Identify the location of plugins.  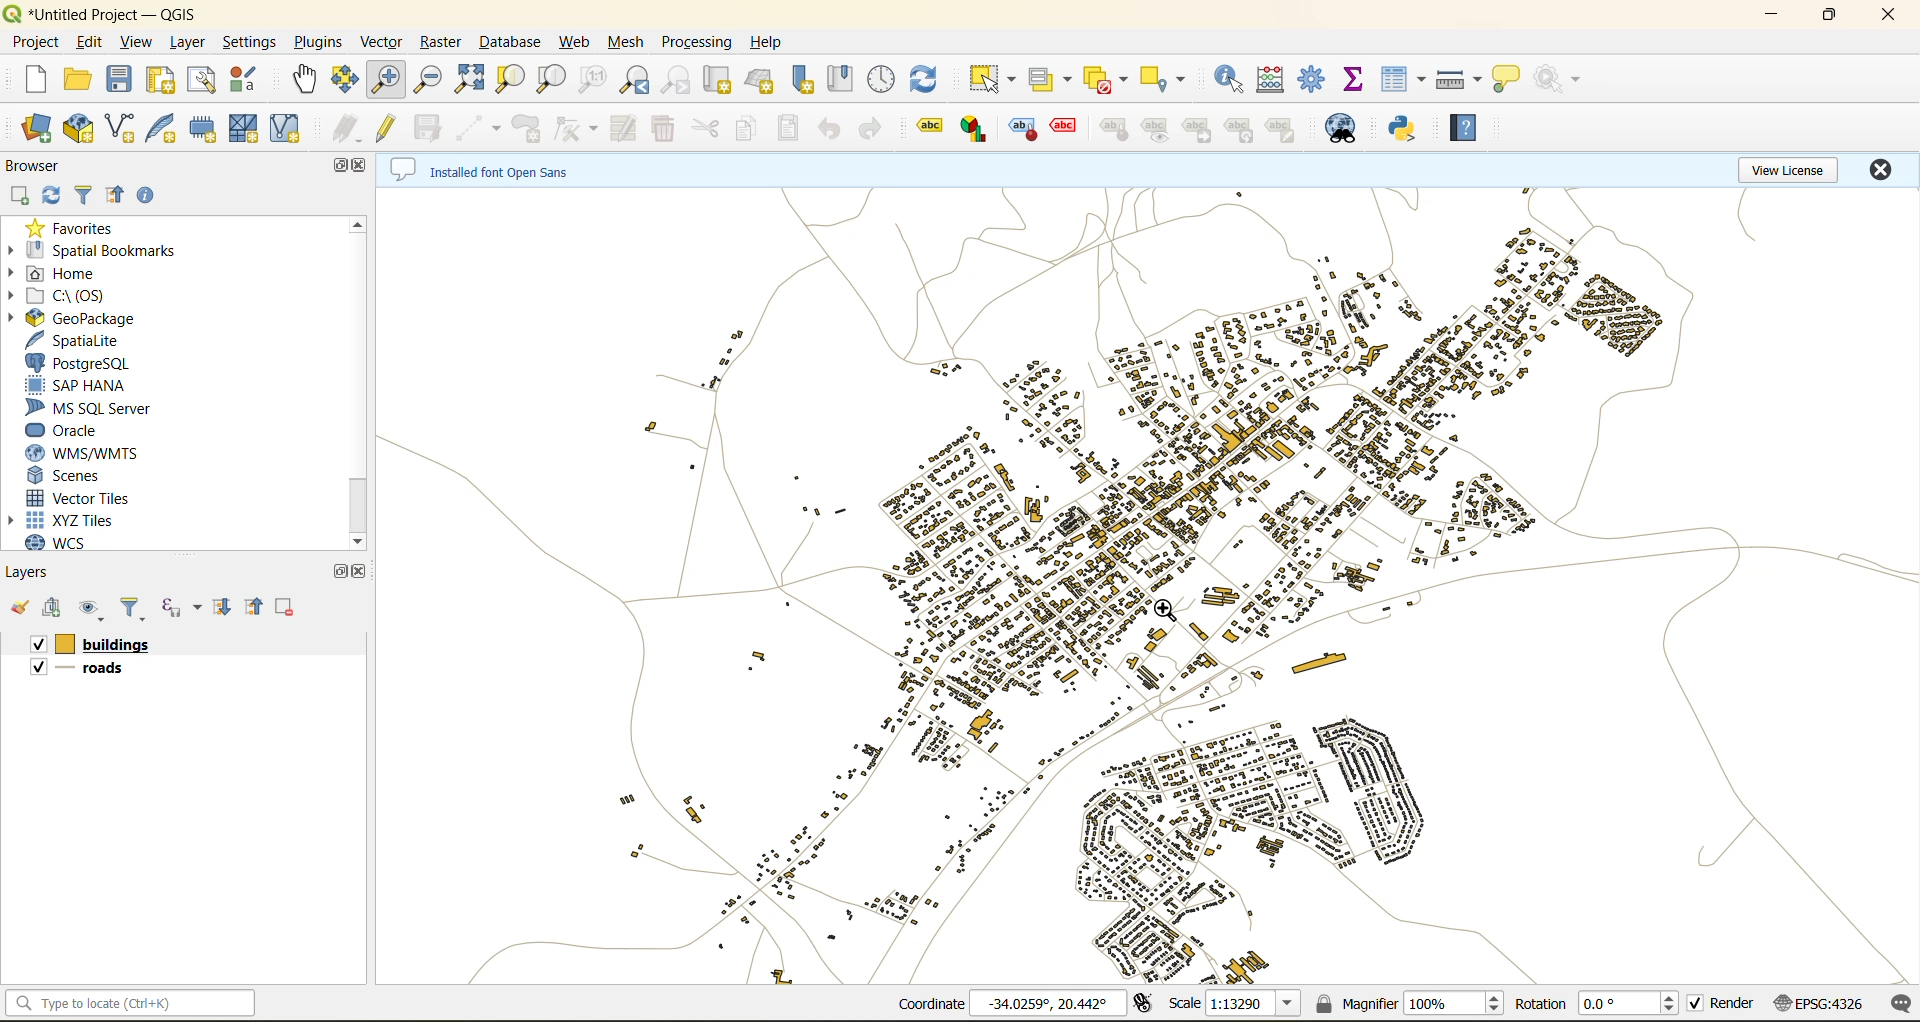
(316, 43).